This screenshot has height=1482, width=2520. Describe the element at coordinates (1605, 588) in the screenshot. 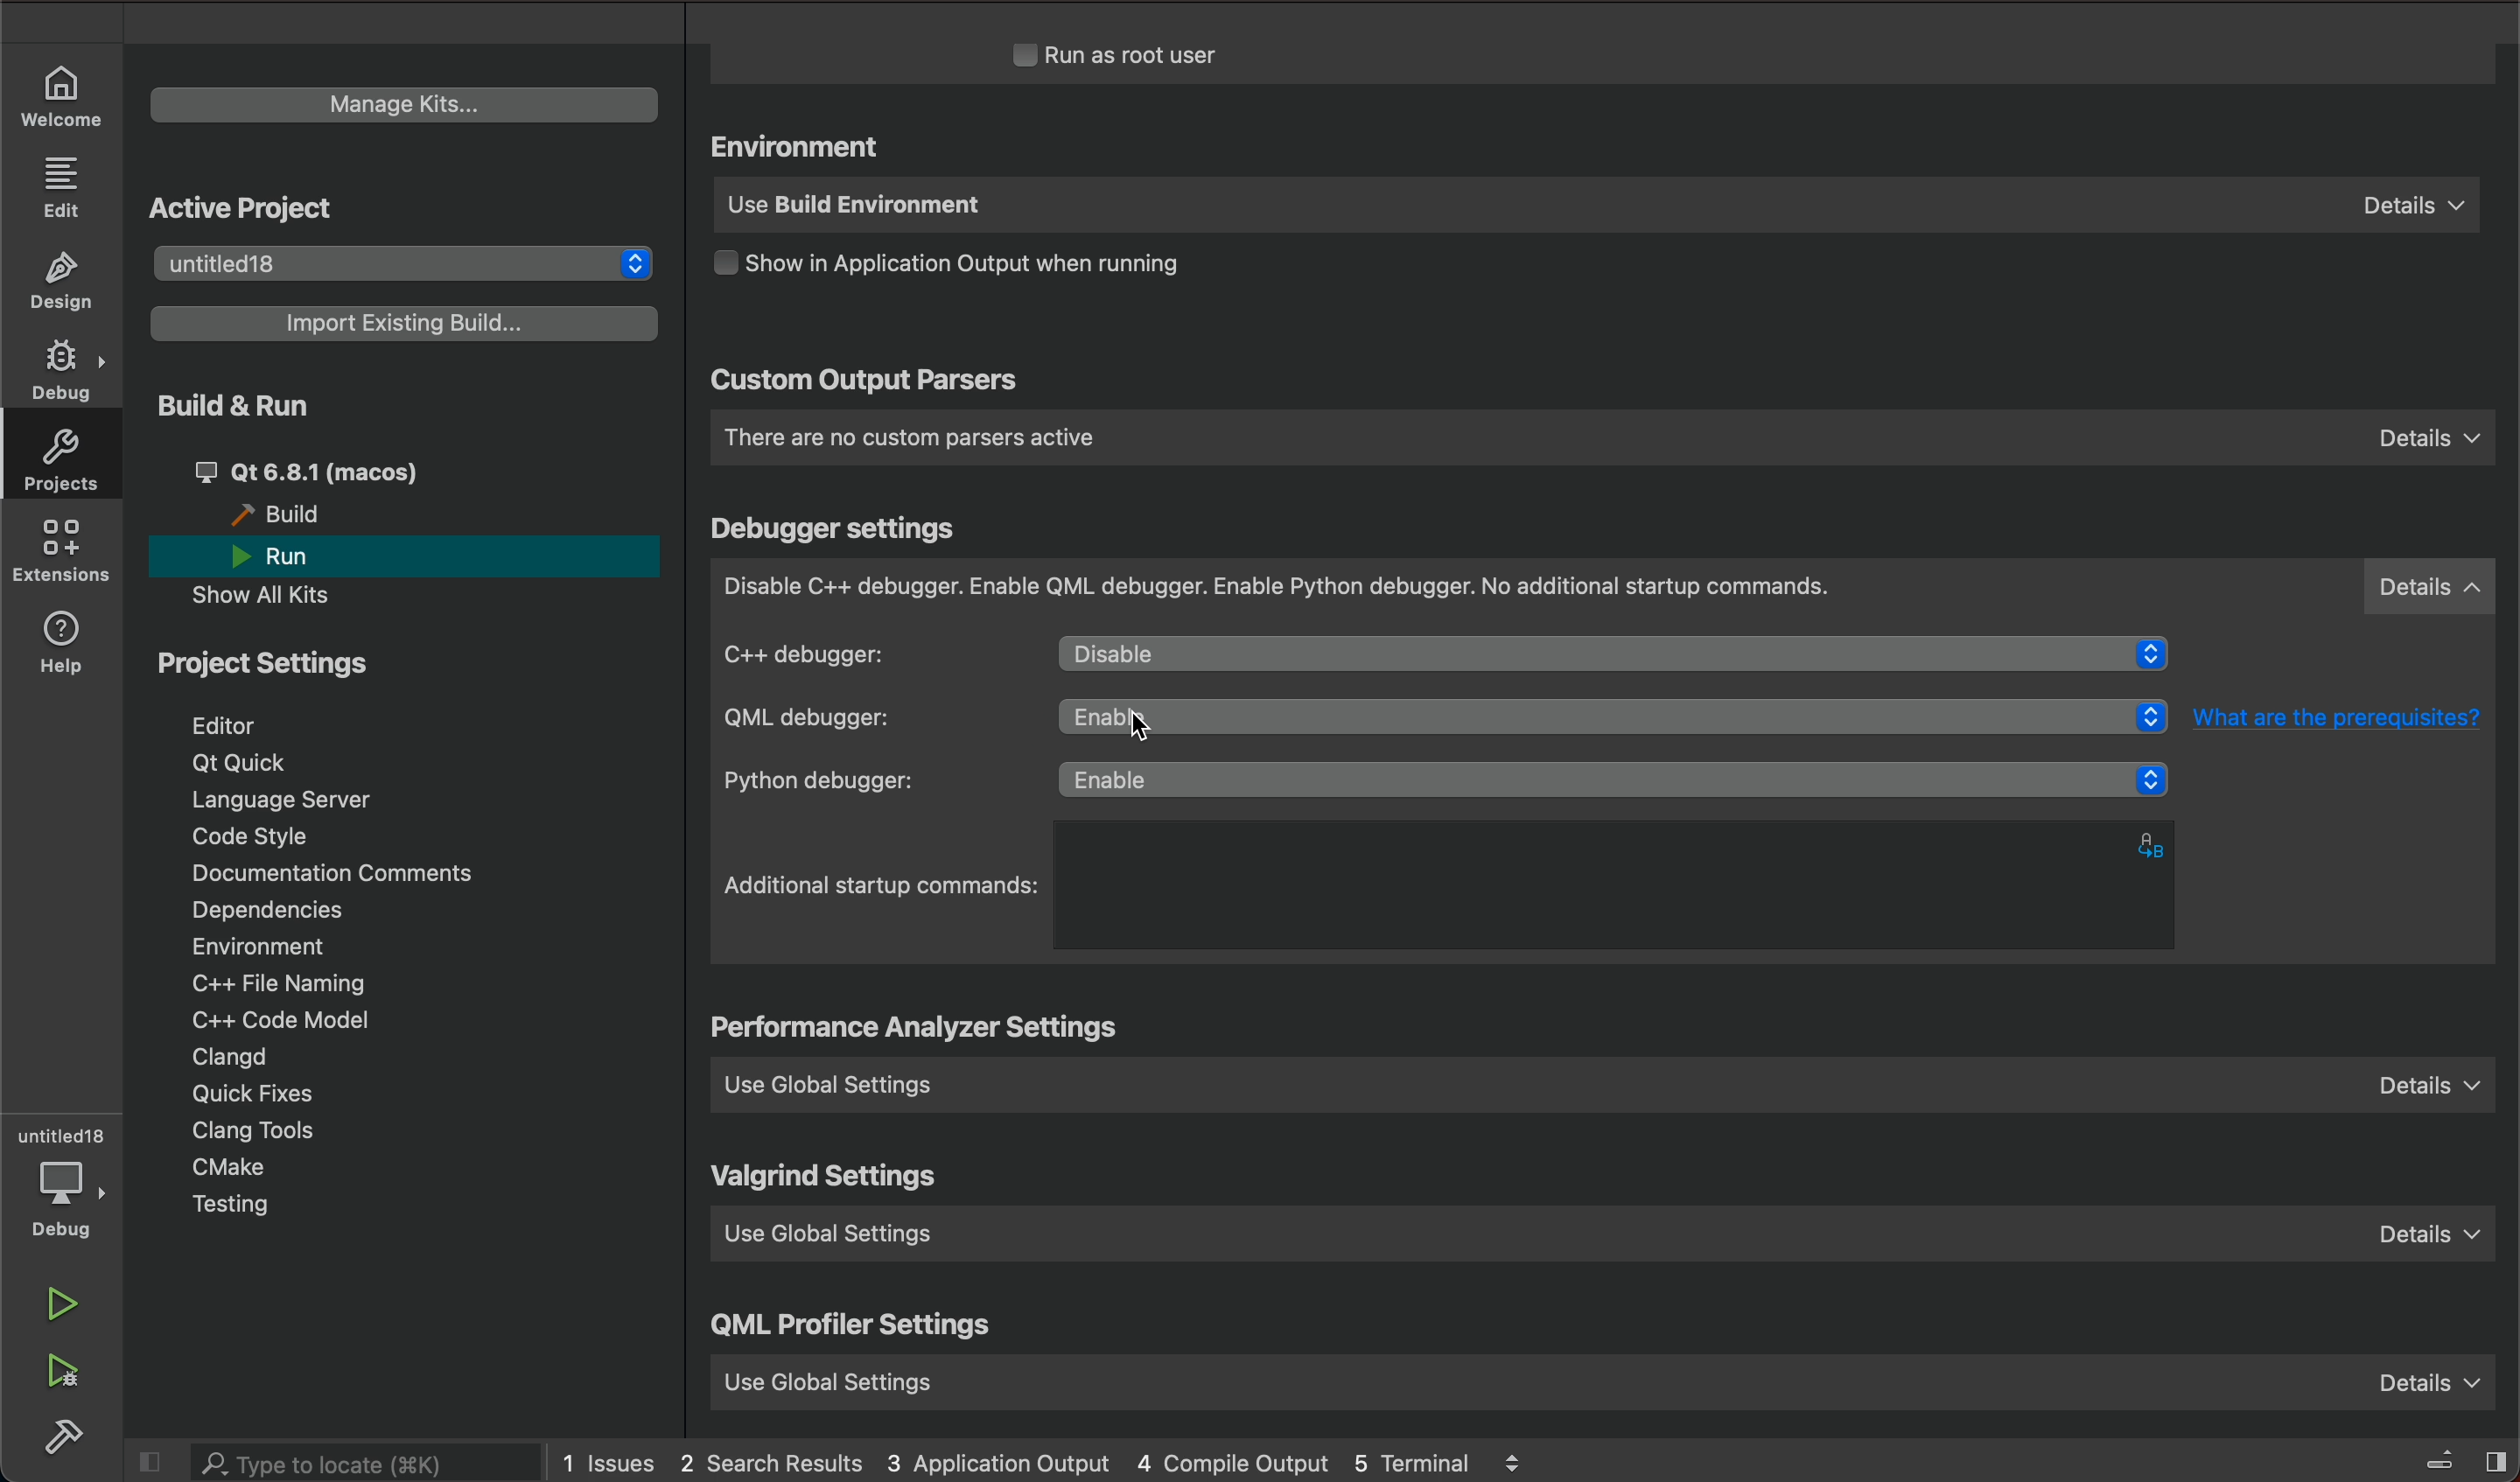

I see `debugger` at that location.